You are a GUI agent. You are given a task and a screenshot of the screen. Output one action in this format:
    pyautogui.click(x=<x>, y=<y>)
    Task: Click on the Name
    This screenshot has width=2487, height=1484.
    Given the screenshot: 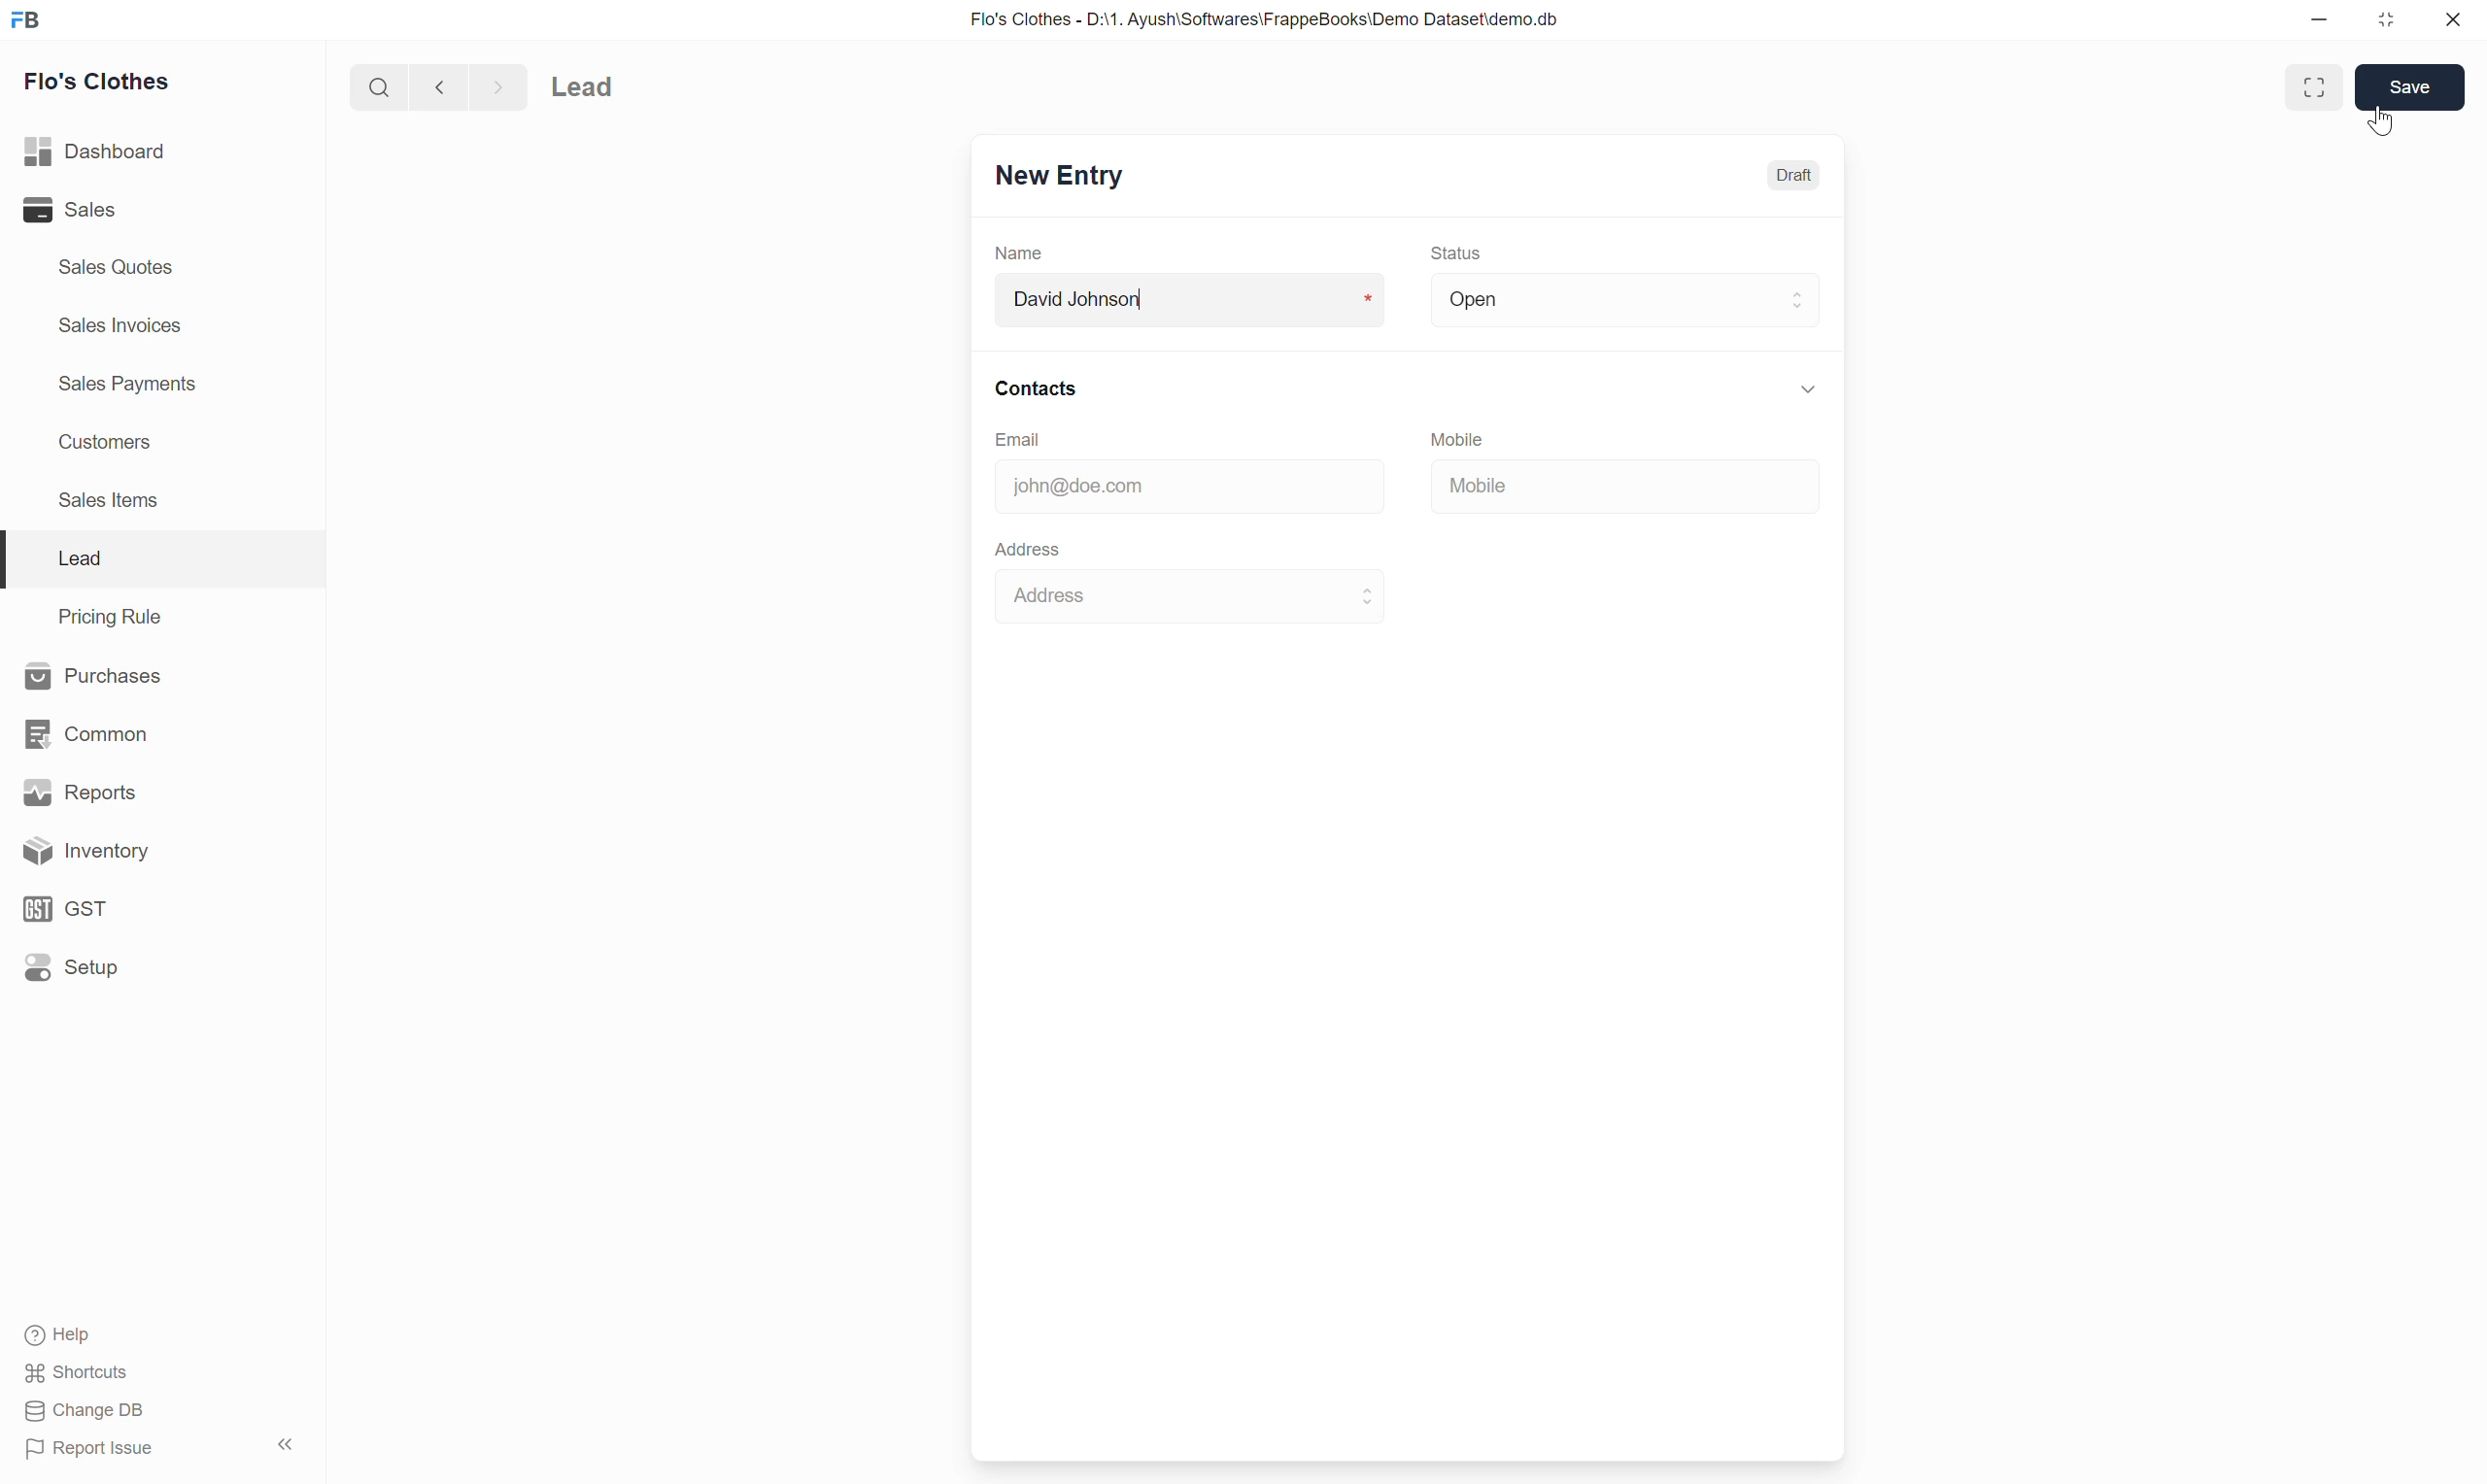 What is the action you would take?
    pyautogui.click(x=1019, y=254)
    